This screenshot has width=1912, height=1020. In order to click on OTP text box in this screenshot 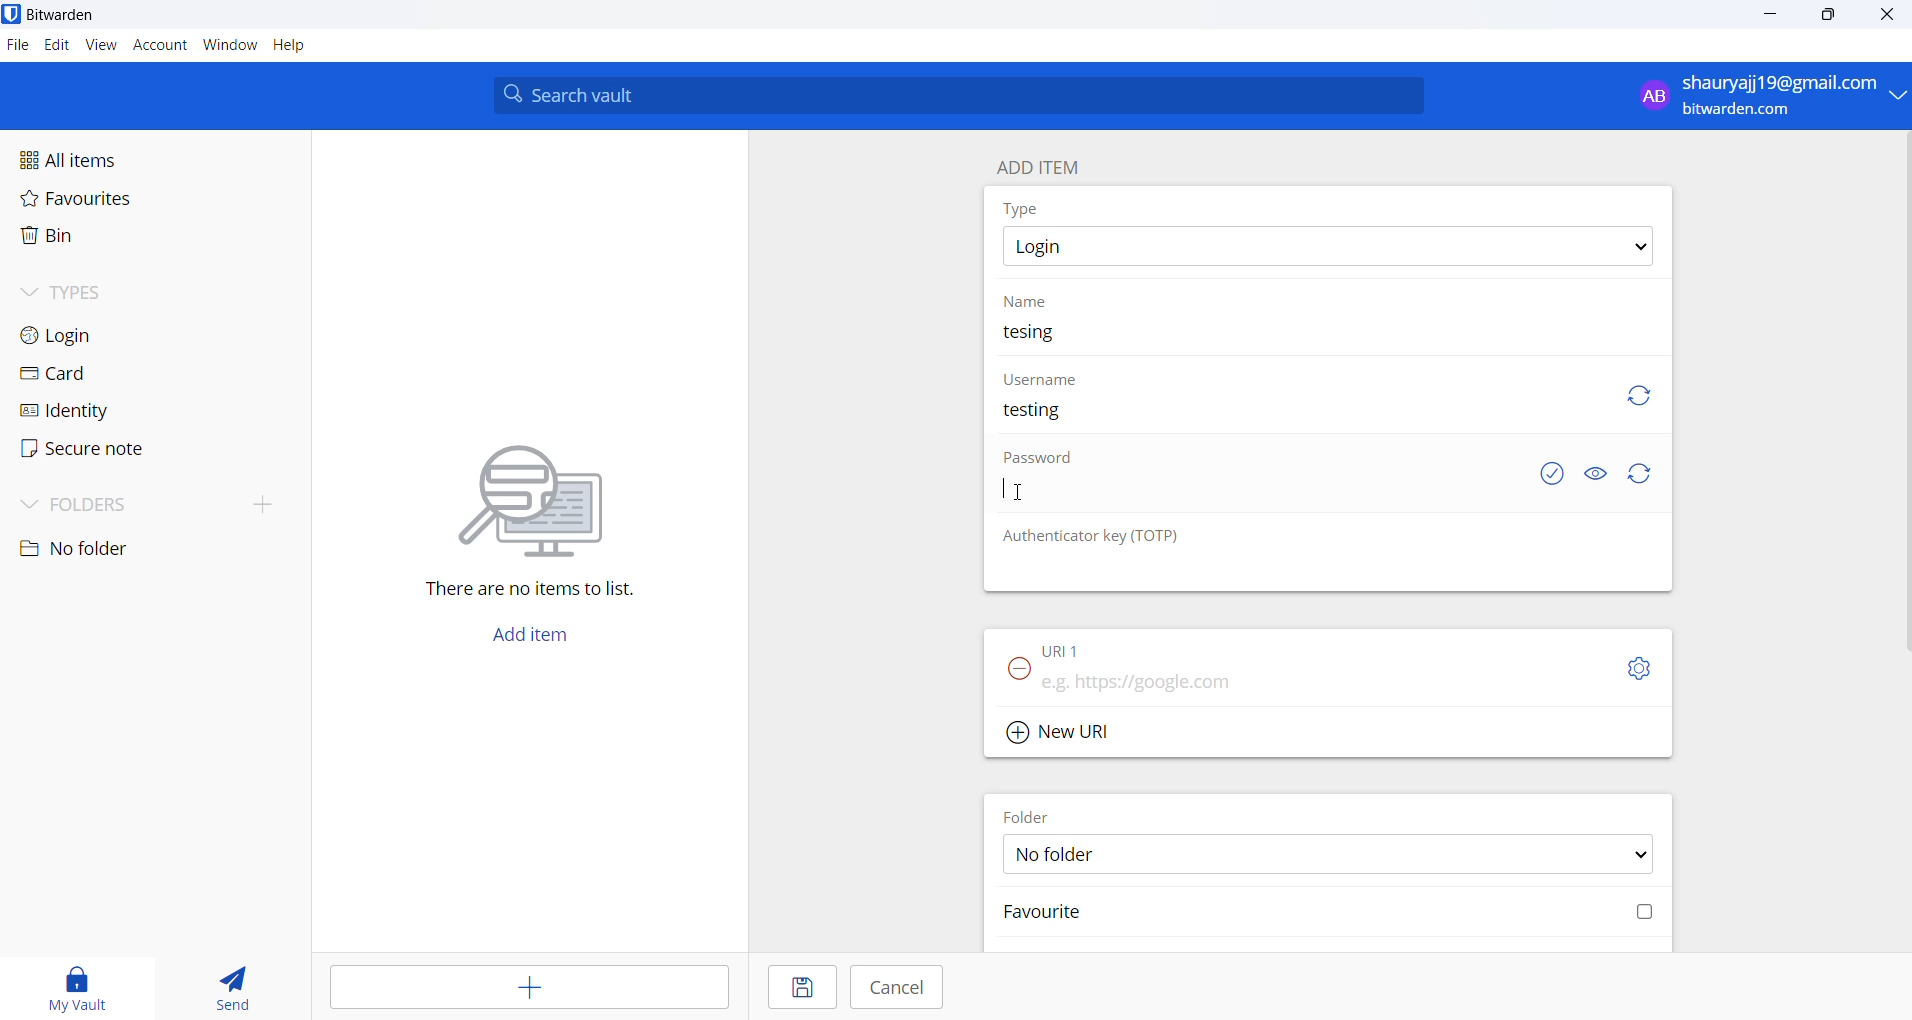, I will do `click(1308, 571)`.